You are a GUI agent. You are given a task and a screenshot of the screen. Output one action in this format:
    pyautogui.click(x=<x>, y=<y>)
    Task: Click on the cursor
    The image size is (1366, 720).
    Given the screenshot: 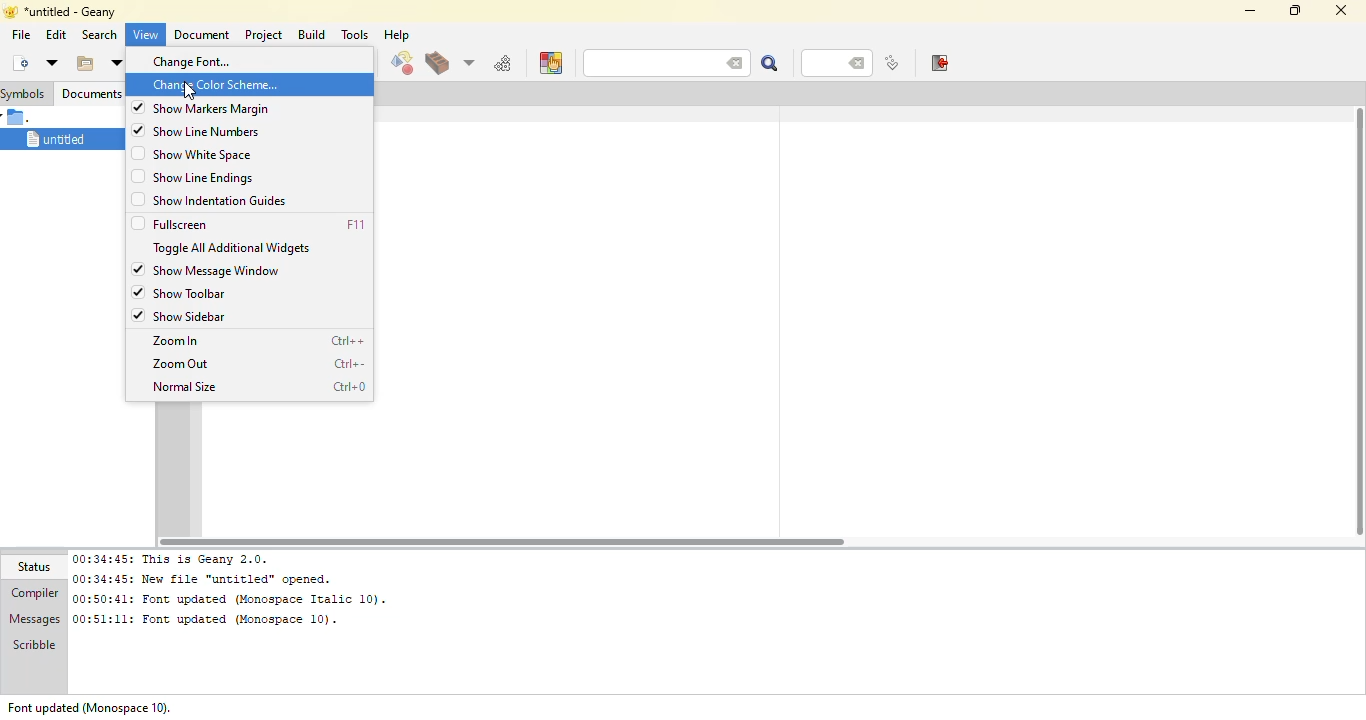 What is the action you would take?
    pyautogui.click(x=189, y=91)
    